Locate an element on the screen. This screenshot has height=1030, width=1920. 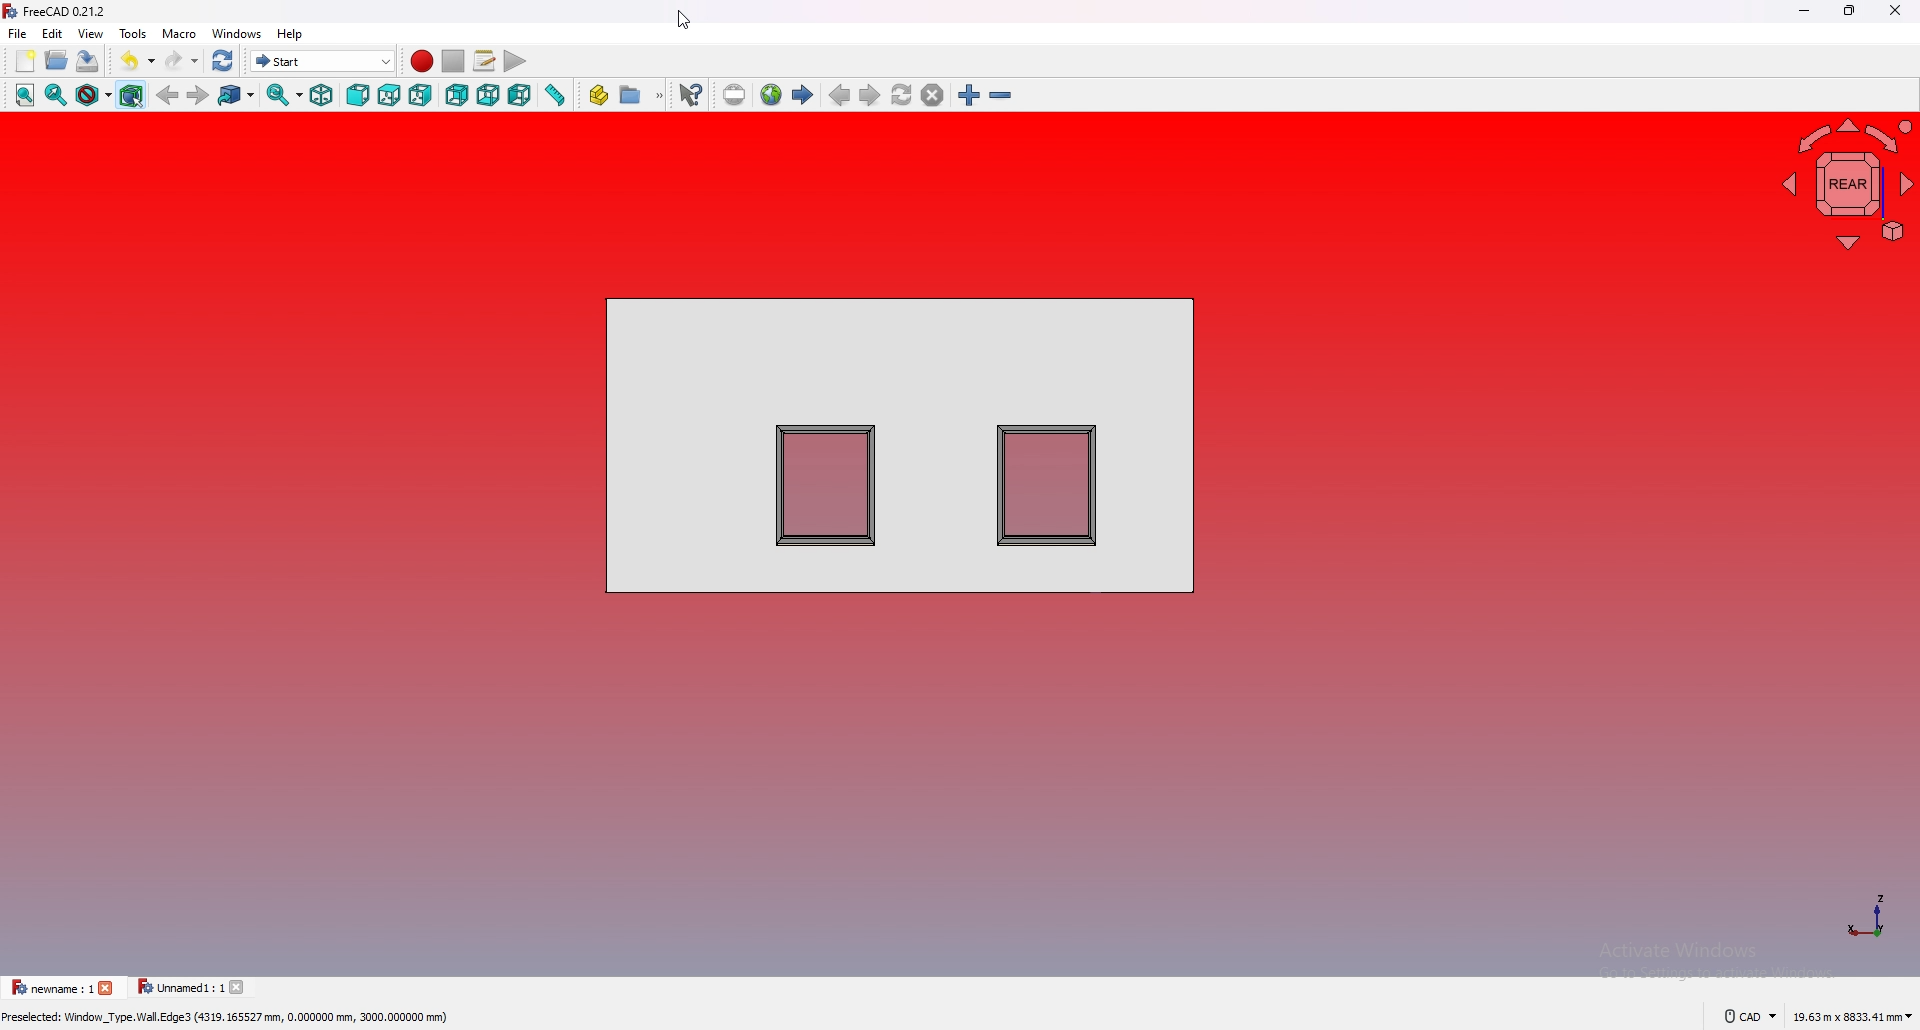
open is located at coordinates (57, 59).